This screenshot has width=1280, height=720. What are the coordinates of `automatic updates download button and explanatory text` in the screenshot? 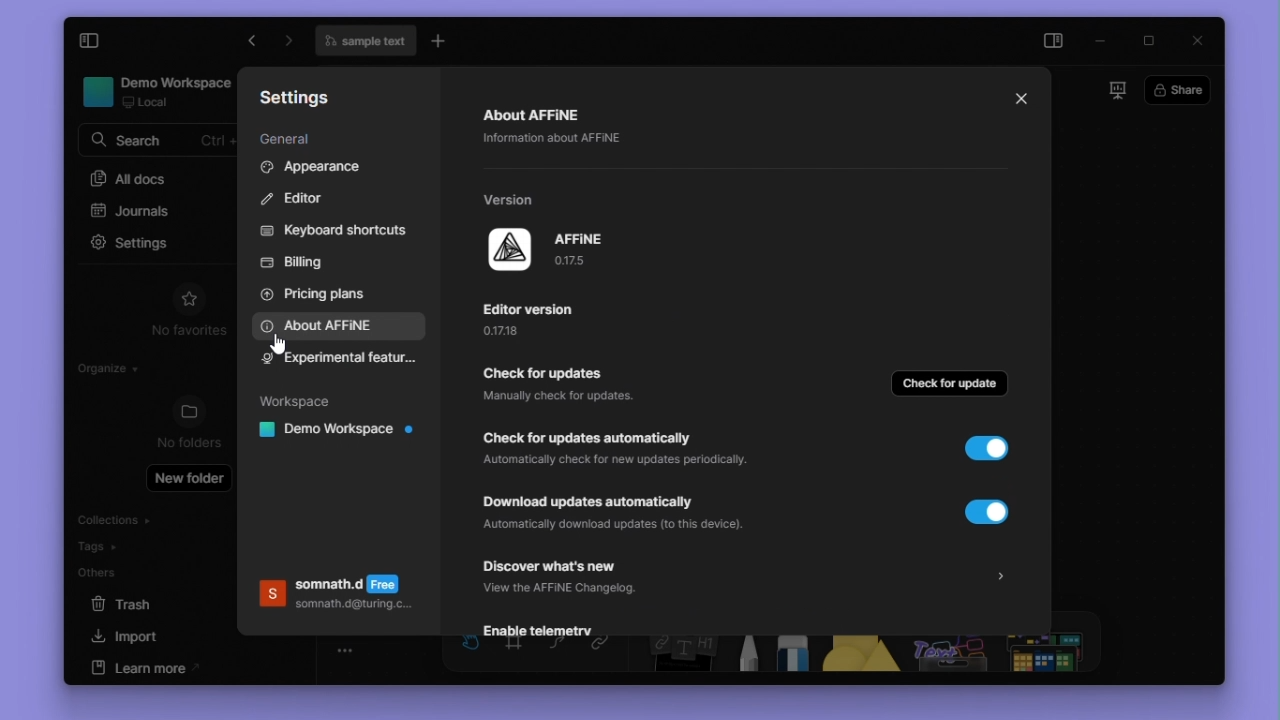 It's located at (627, 513).